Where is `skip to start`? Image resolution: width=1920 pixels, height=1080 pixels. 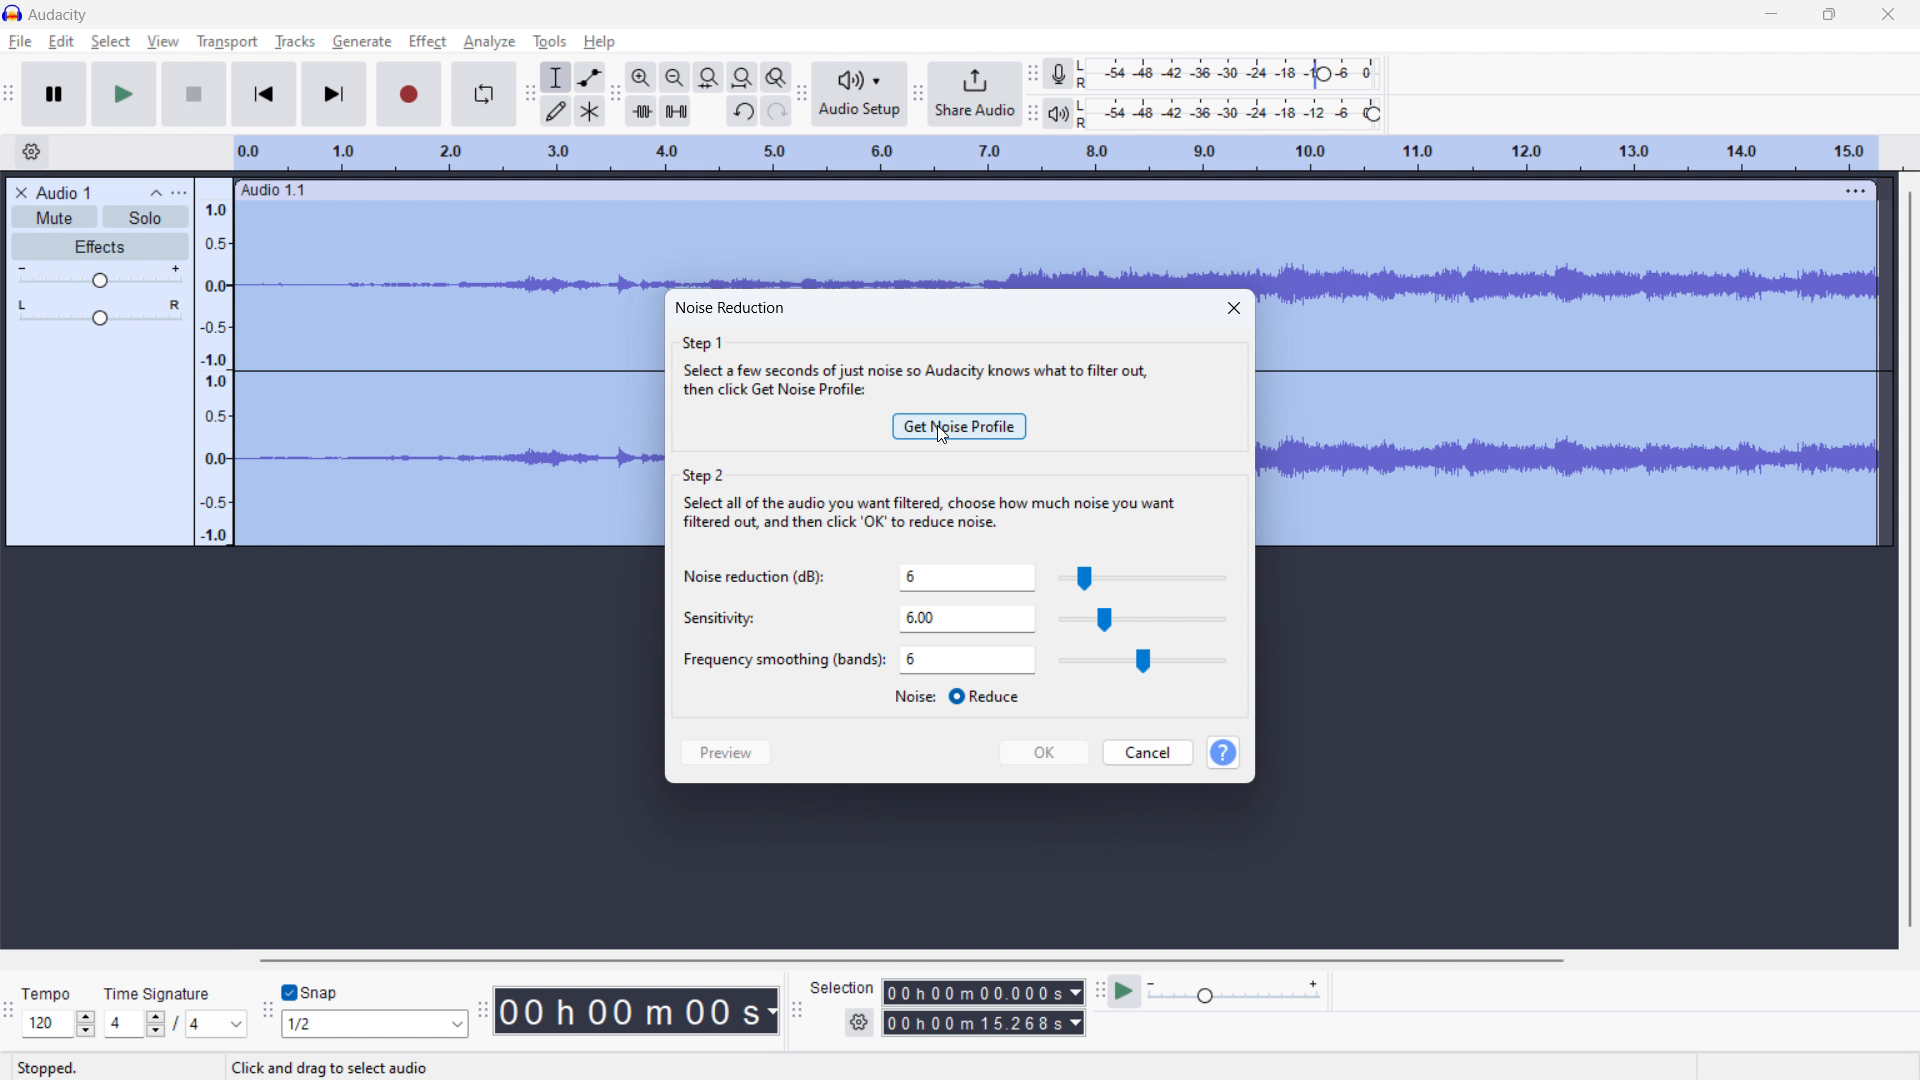 skip to start is located at coordinates (263, 94).